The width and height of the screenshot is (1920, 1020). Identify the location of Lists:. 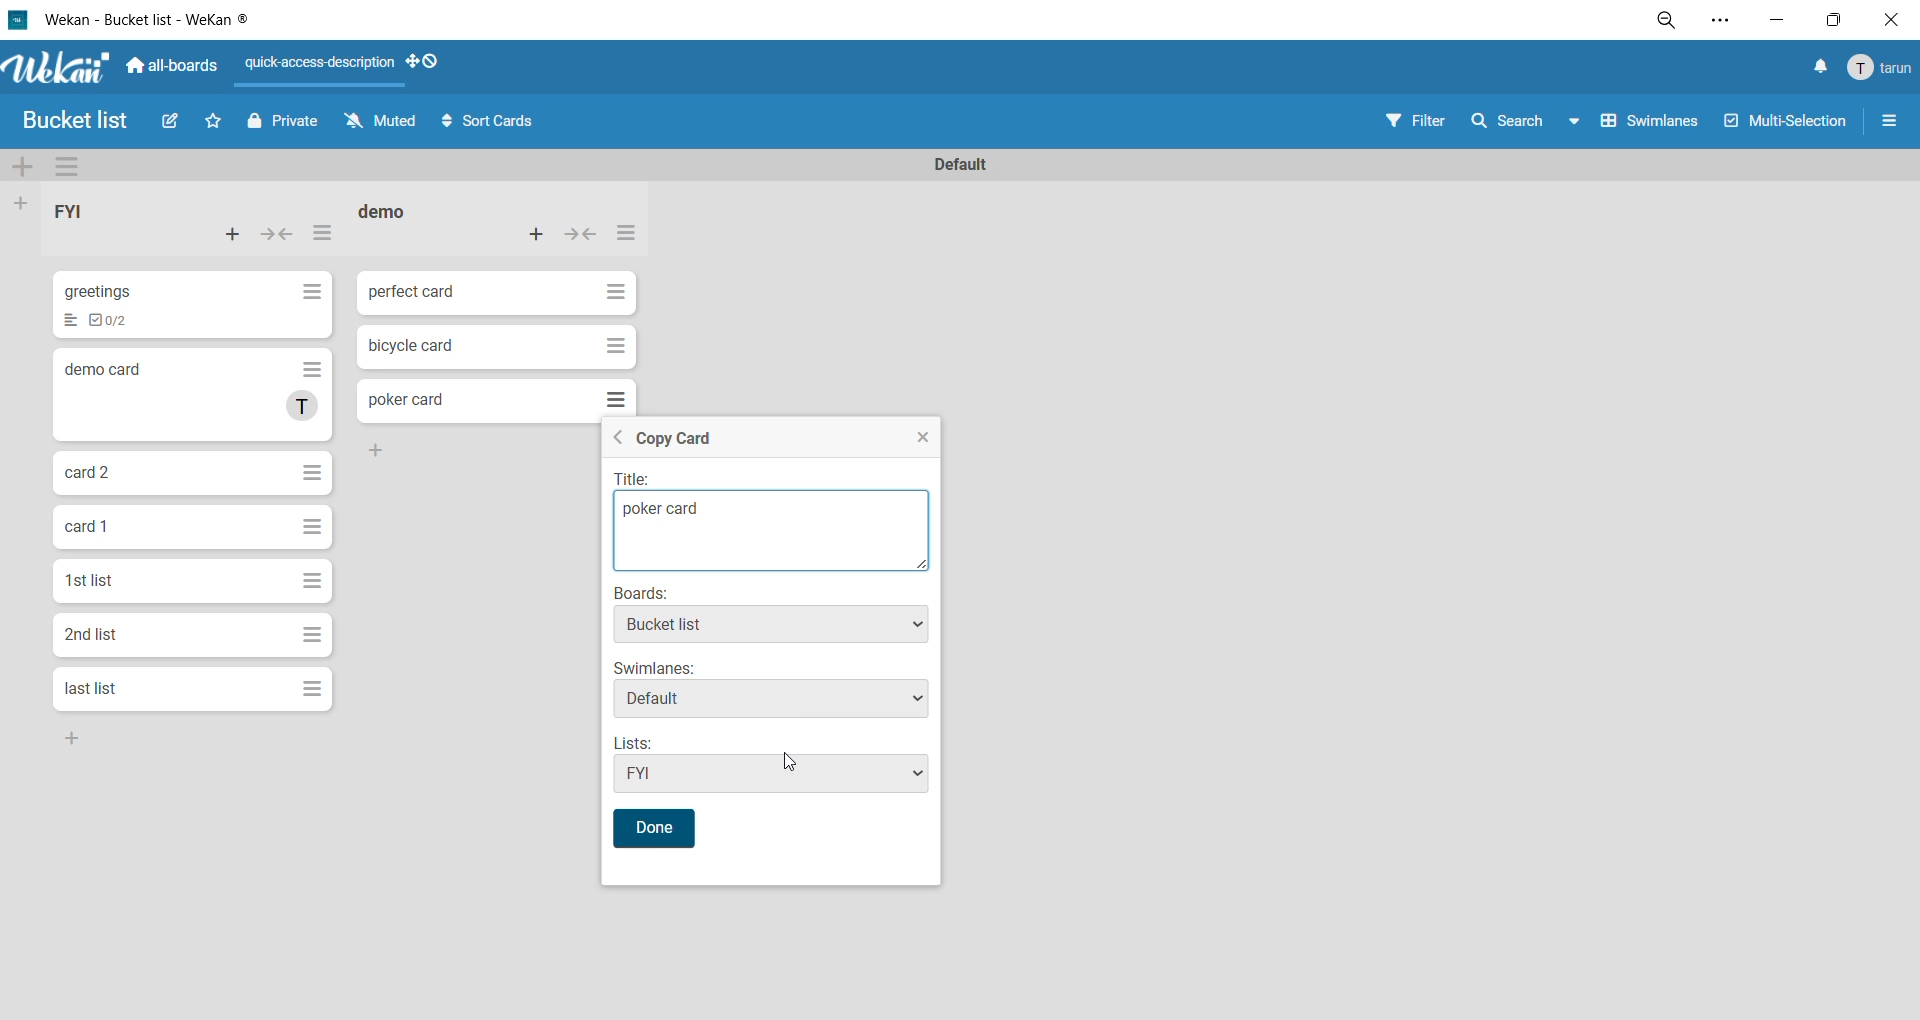
(642, 742).